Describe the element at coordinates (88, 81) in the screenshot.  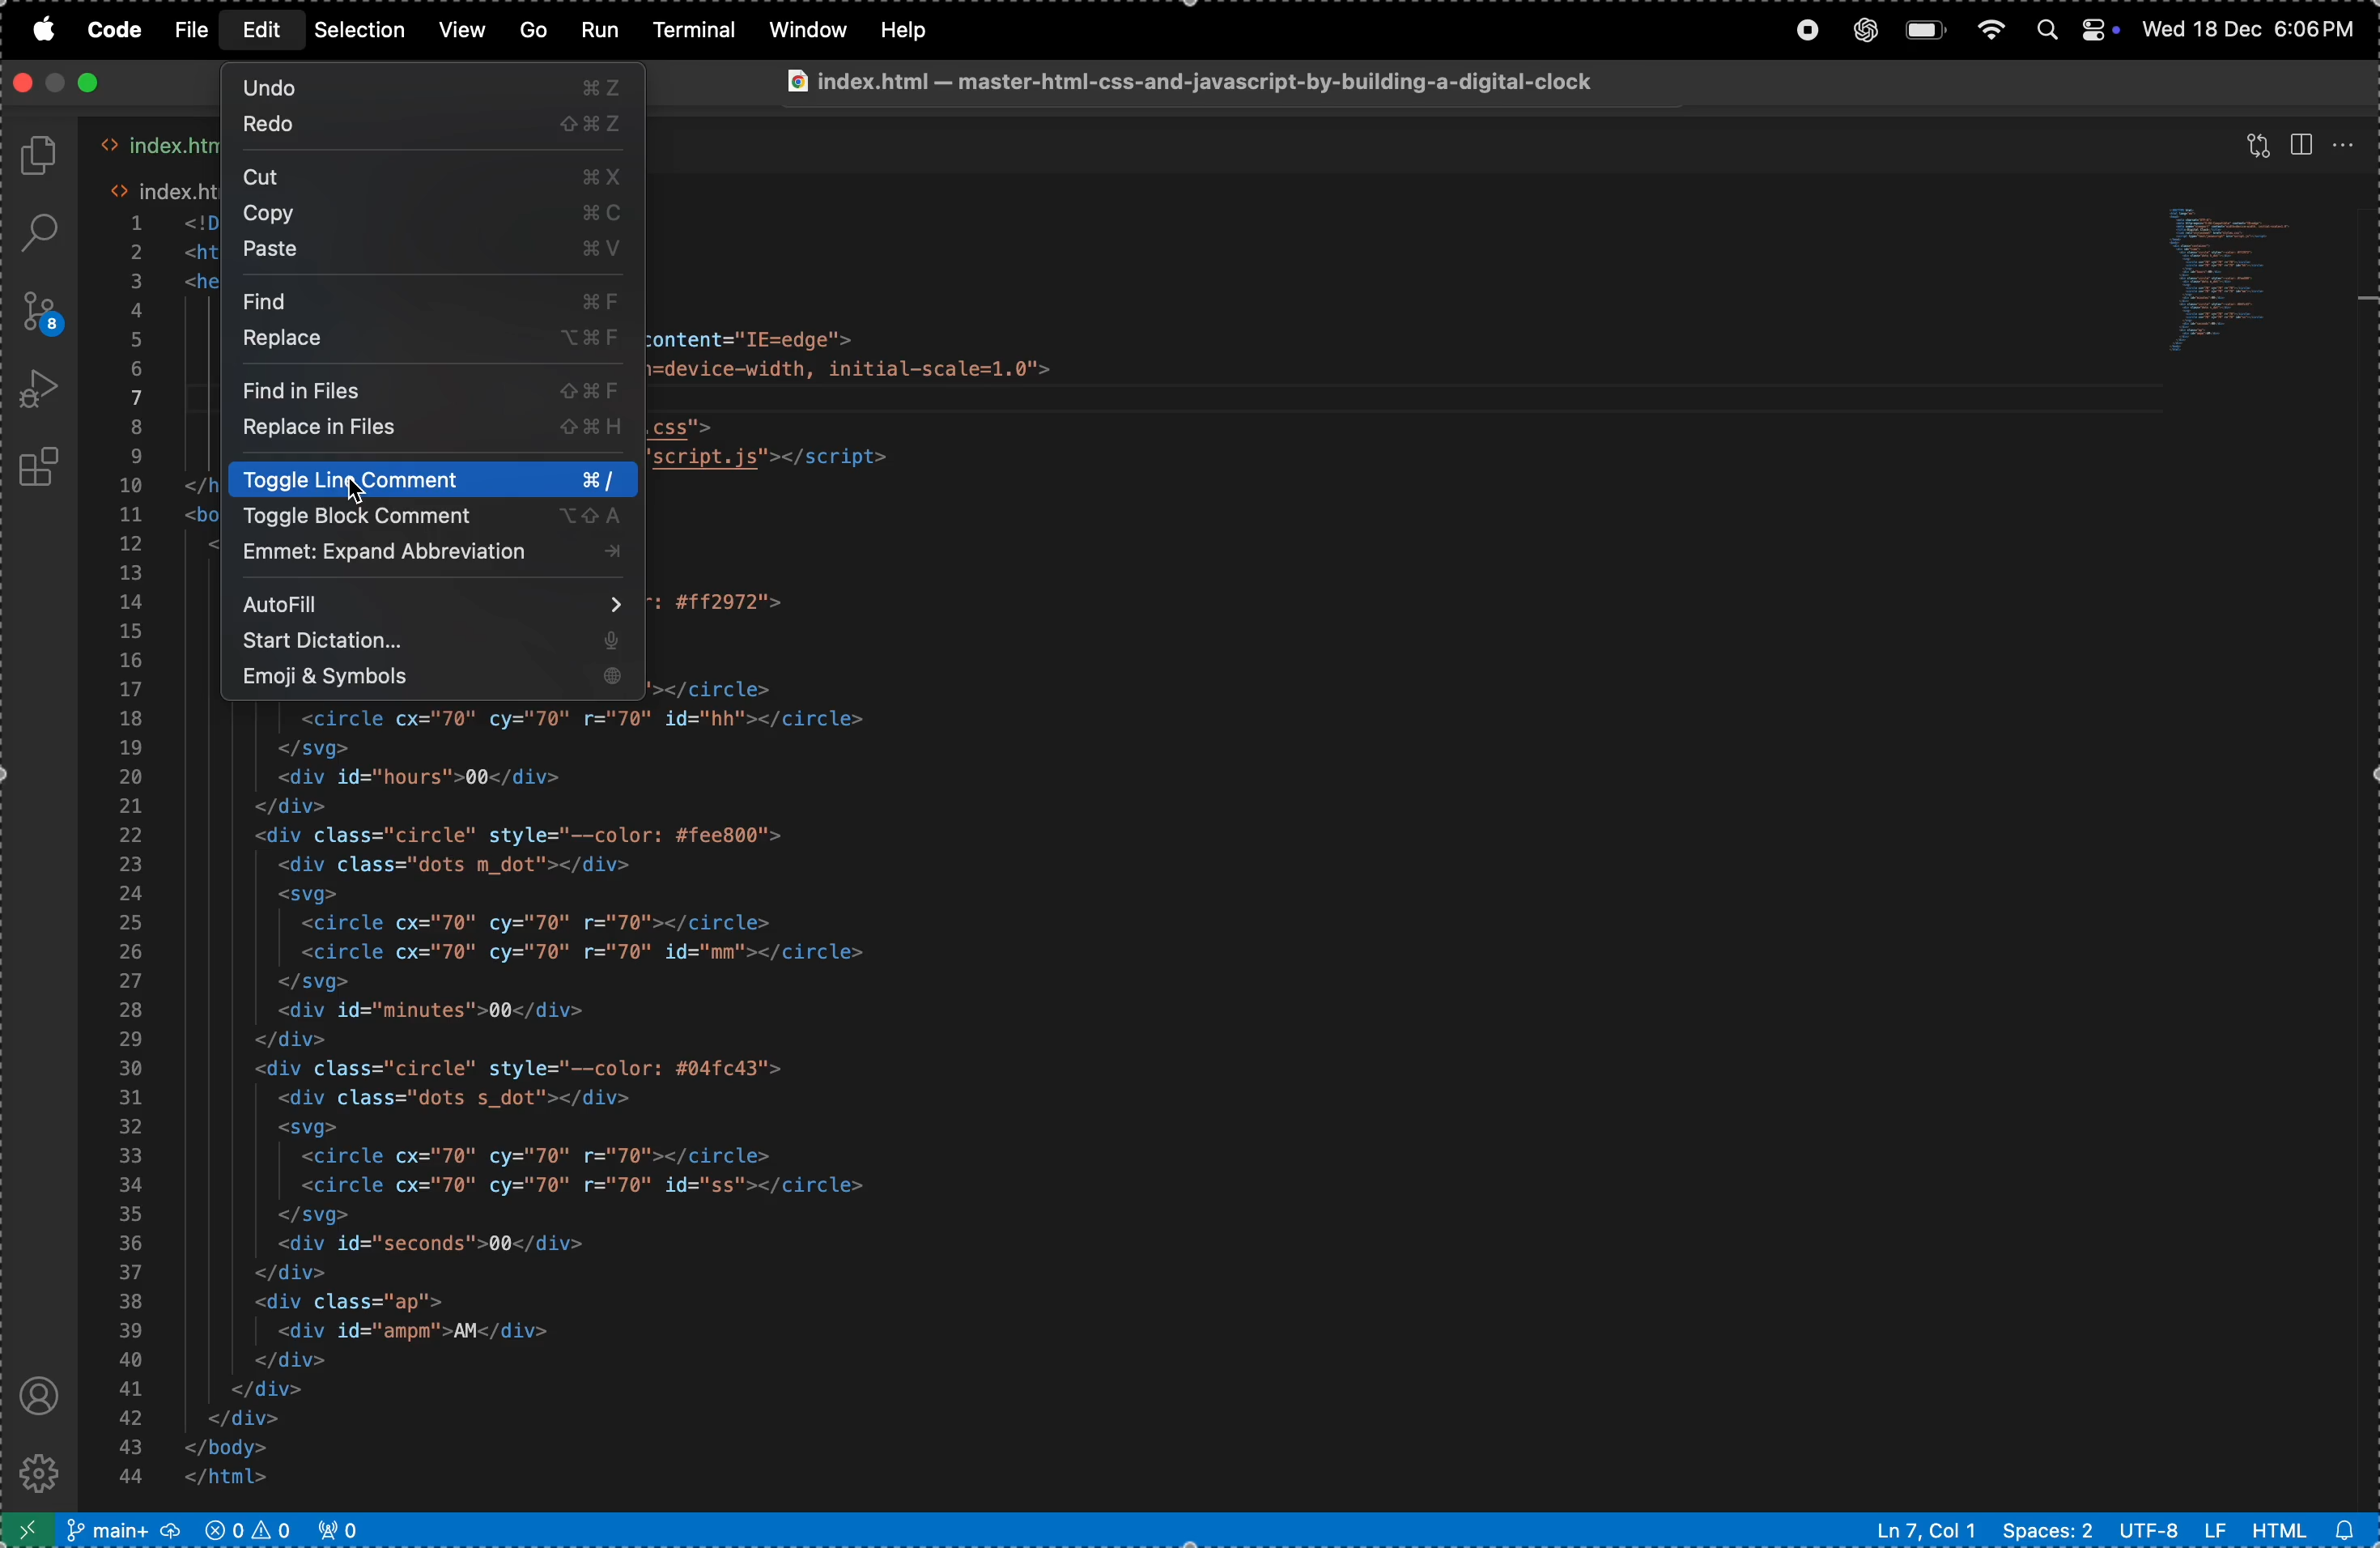
I see `close` at that location.